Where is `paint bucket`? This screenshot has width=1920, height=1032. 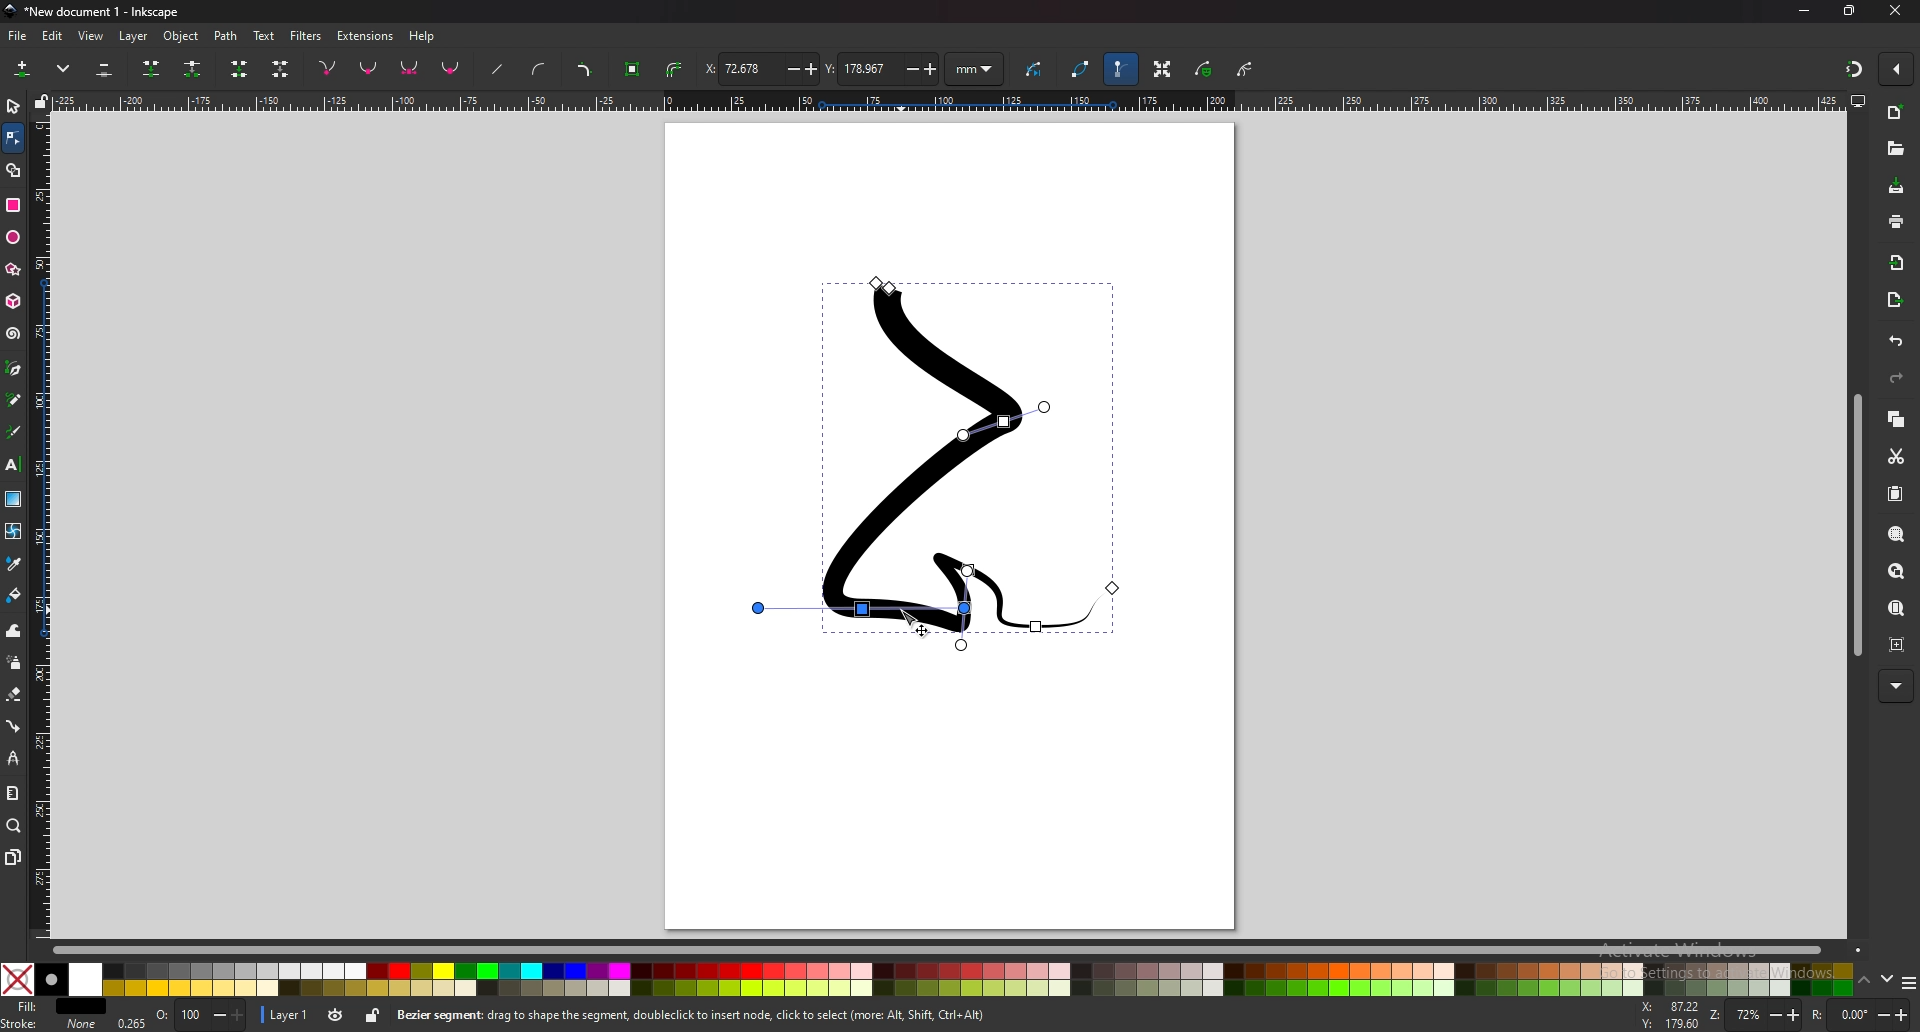
paint bucket is located at coordinates (13, 596).